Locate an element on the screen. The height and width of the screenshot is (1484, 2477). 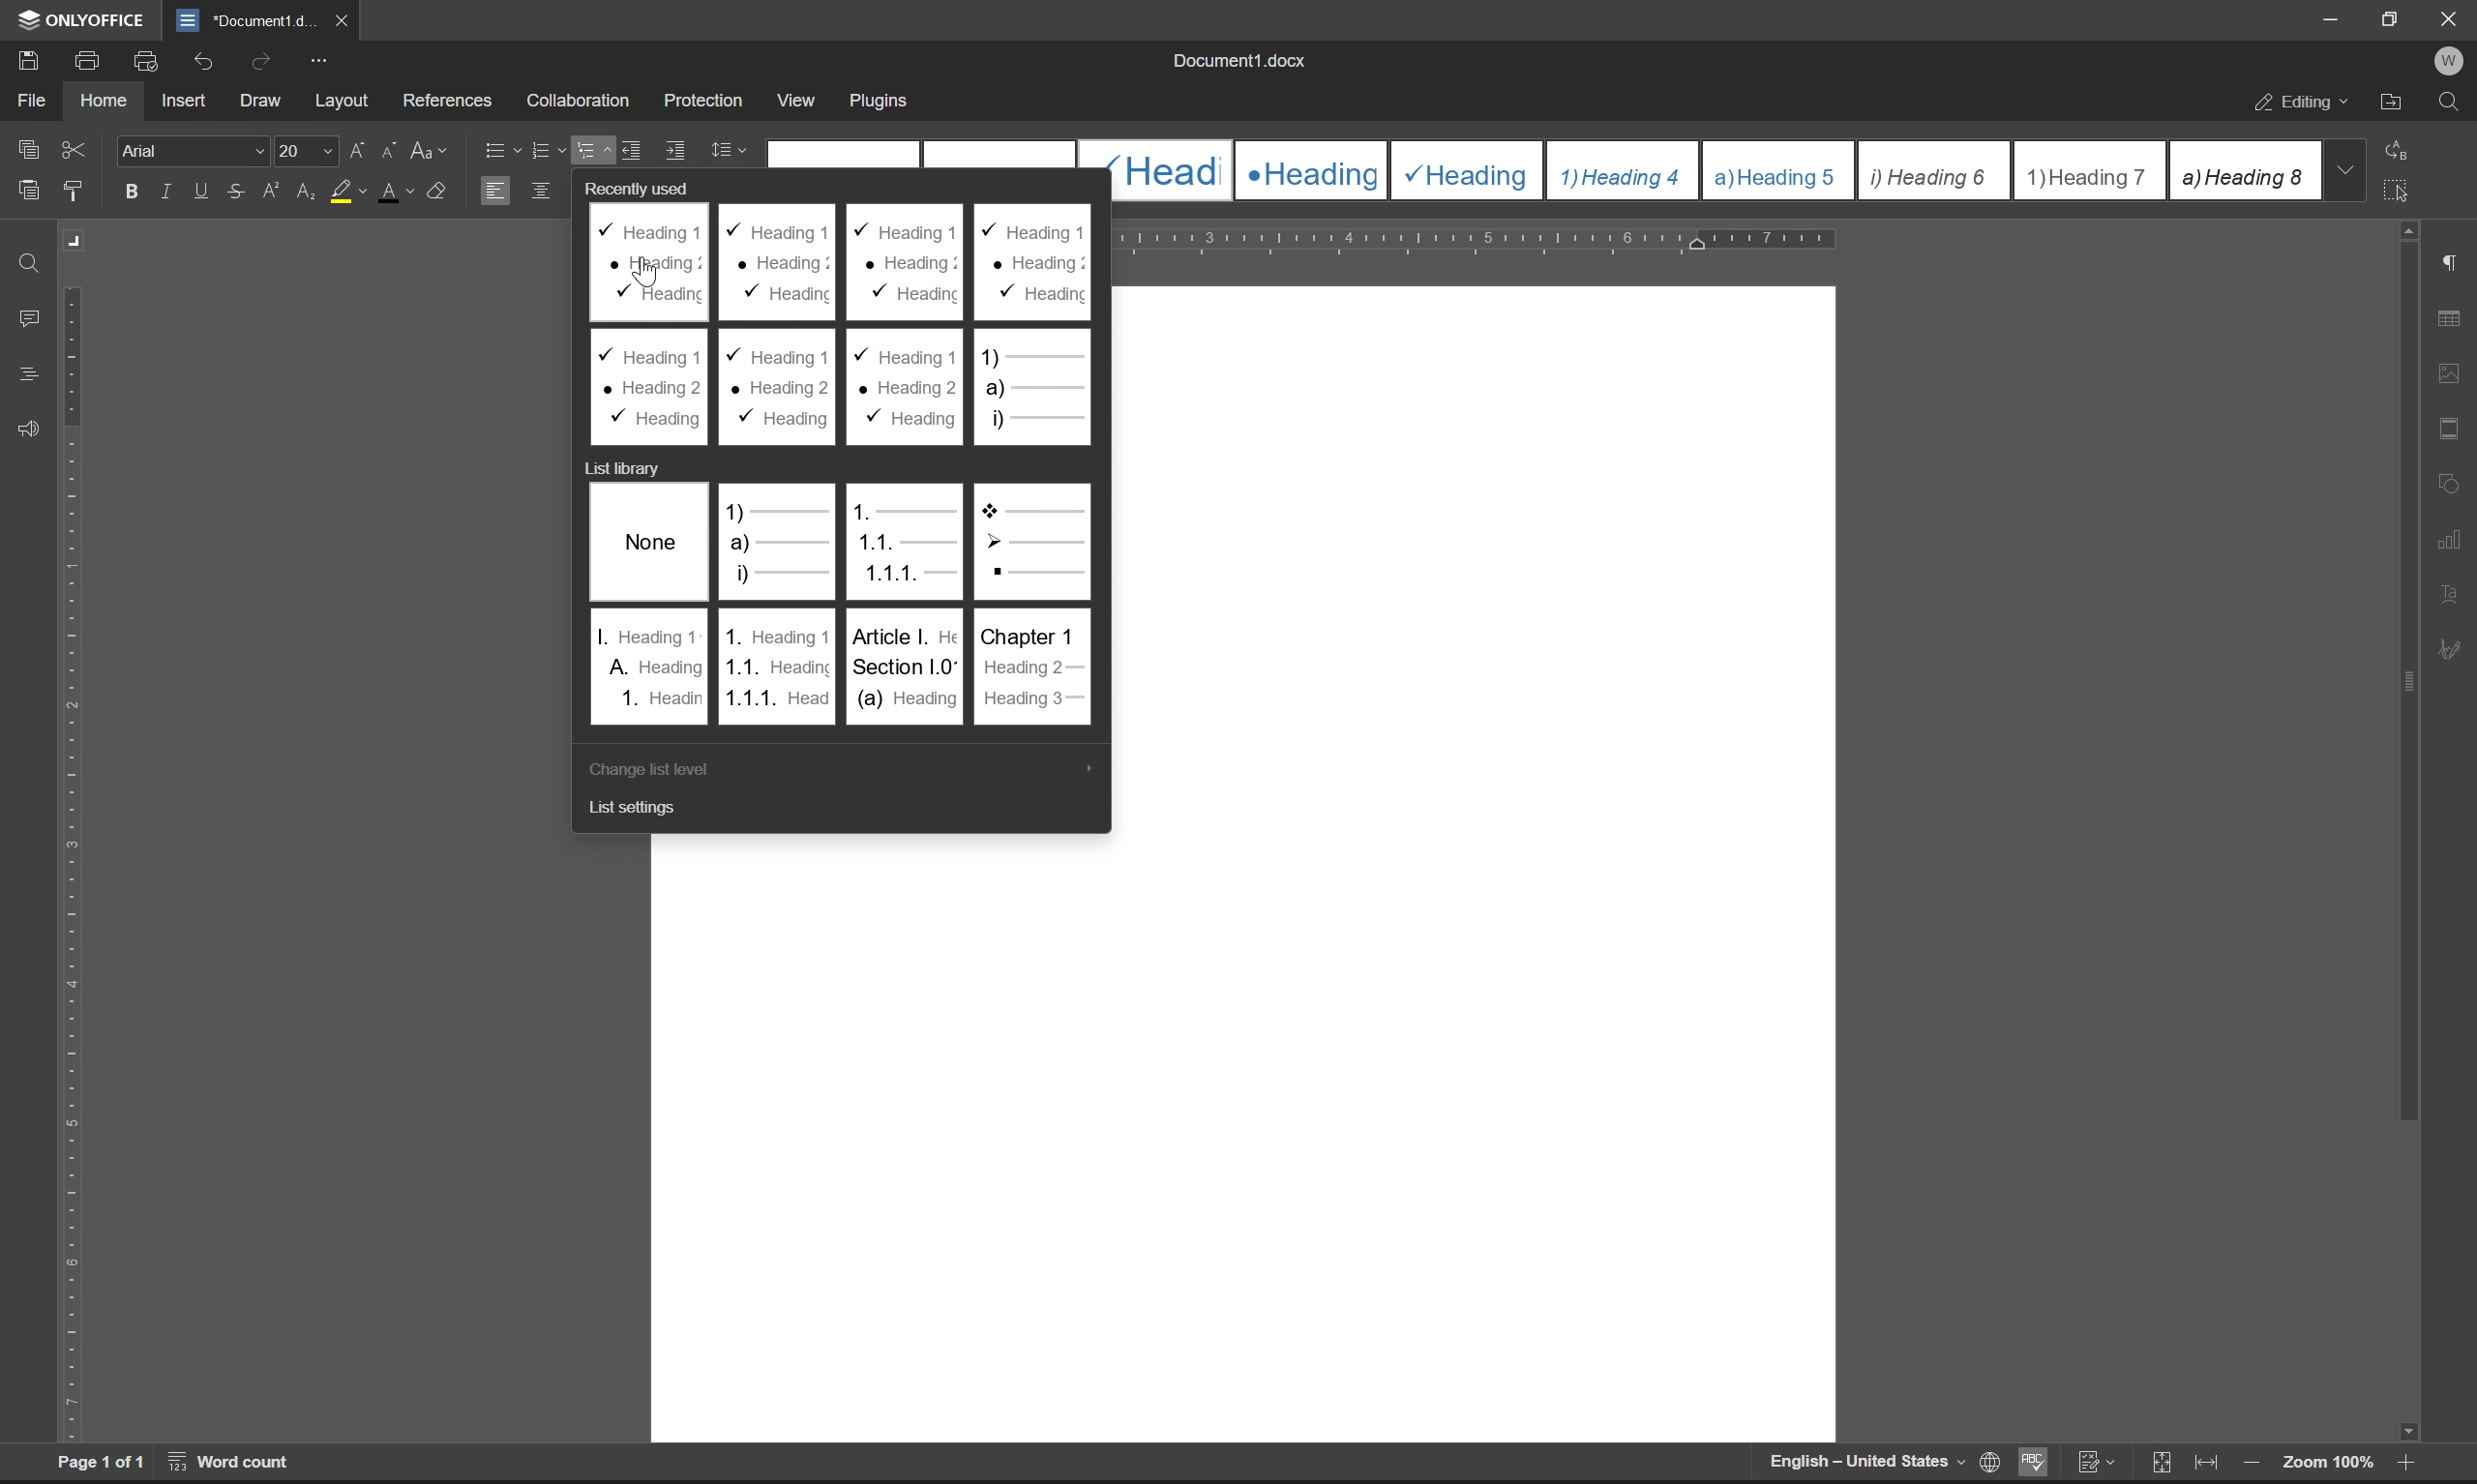
bullets is located at coordinates (499, 148).